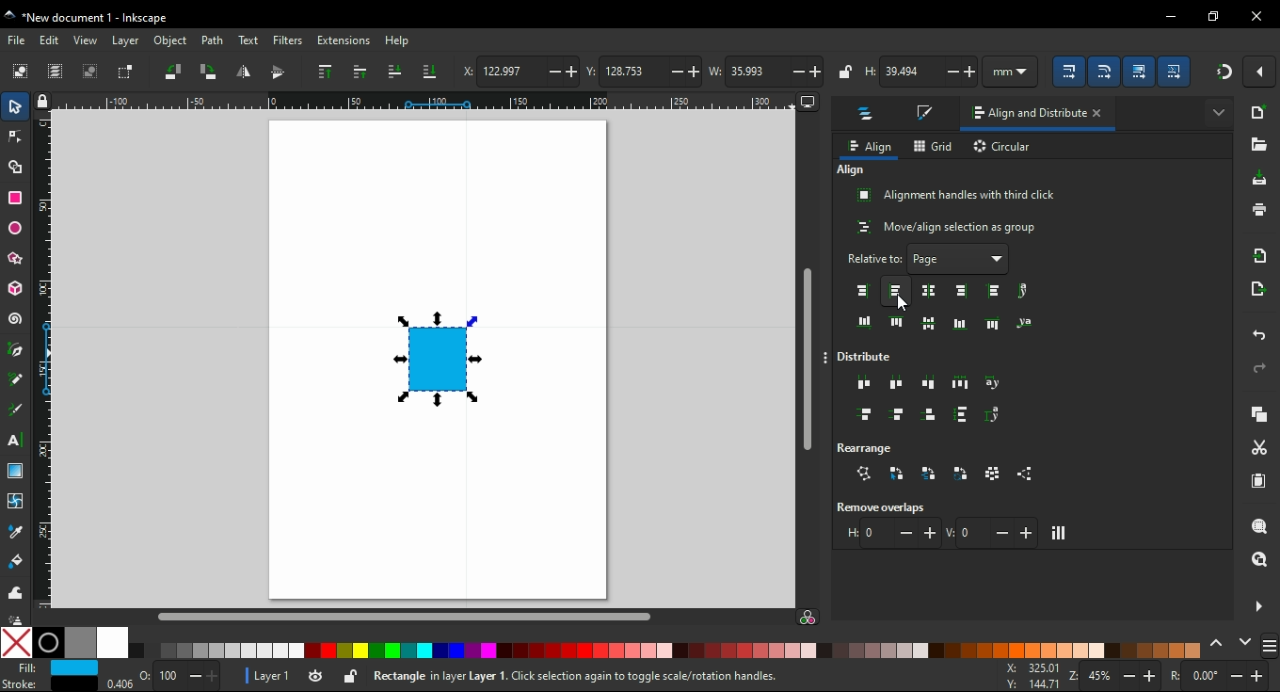 The width and height of the screenshot is (1280, 692). What do you see at coordinates (867, 114) in the screenshot?
I see `layers and object` at bounding box center [867, 114].